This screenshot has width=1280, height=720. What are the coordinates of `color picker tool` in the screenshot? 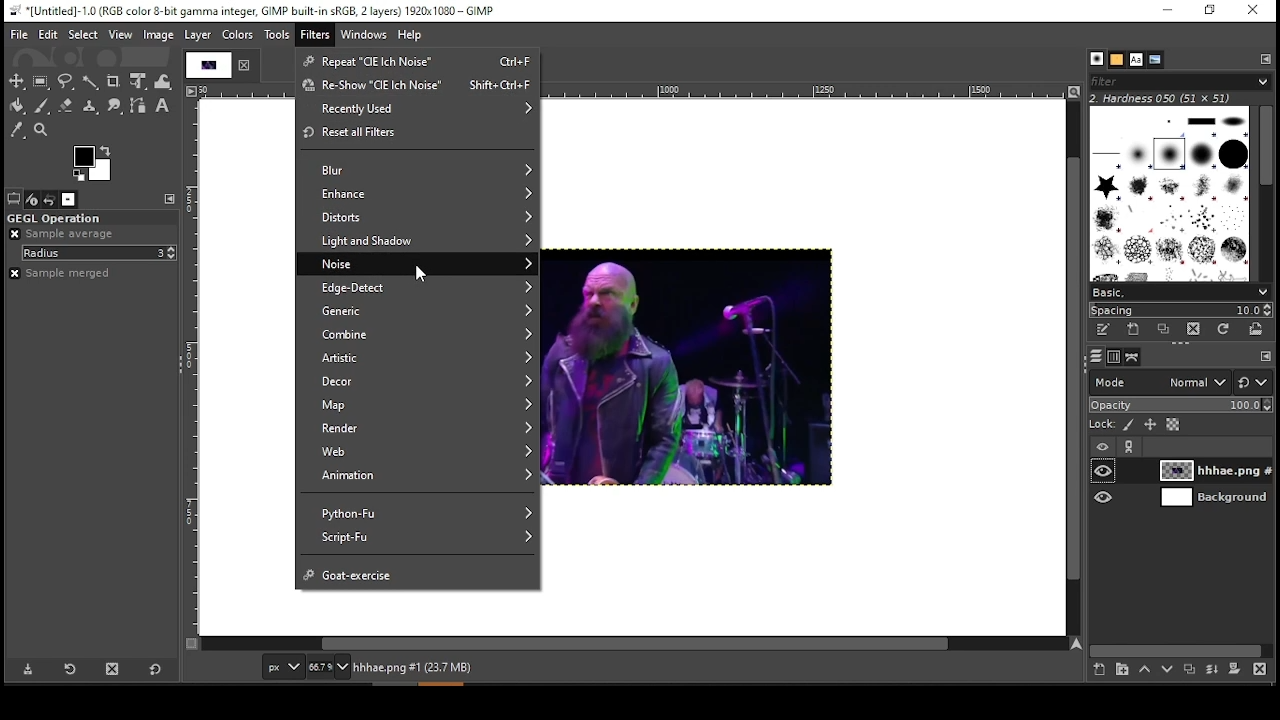 It's located at (18, 130).